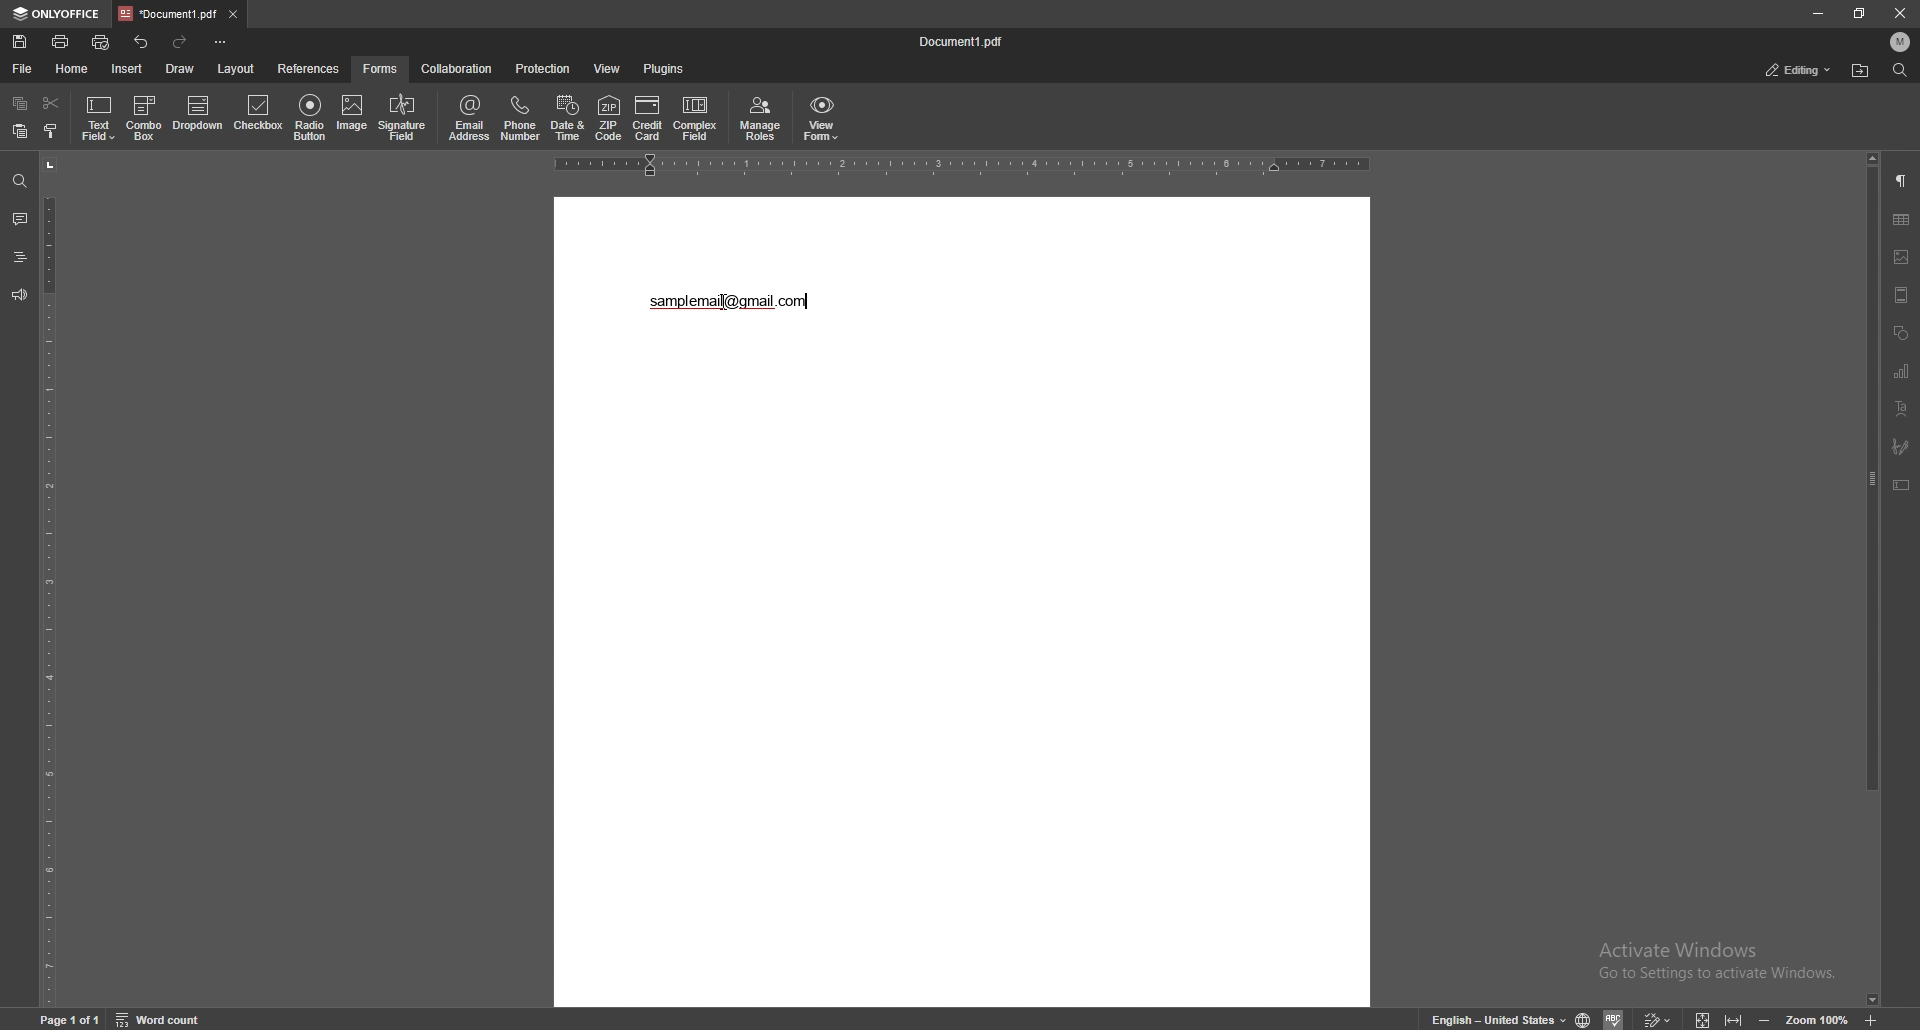  I want to click on email address, so click(471, 117).